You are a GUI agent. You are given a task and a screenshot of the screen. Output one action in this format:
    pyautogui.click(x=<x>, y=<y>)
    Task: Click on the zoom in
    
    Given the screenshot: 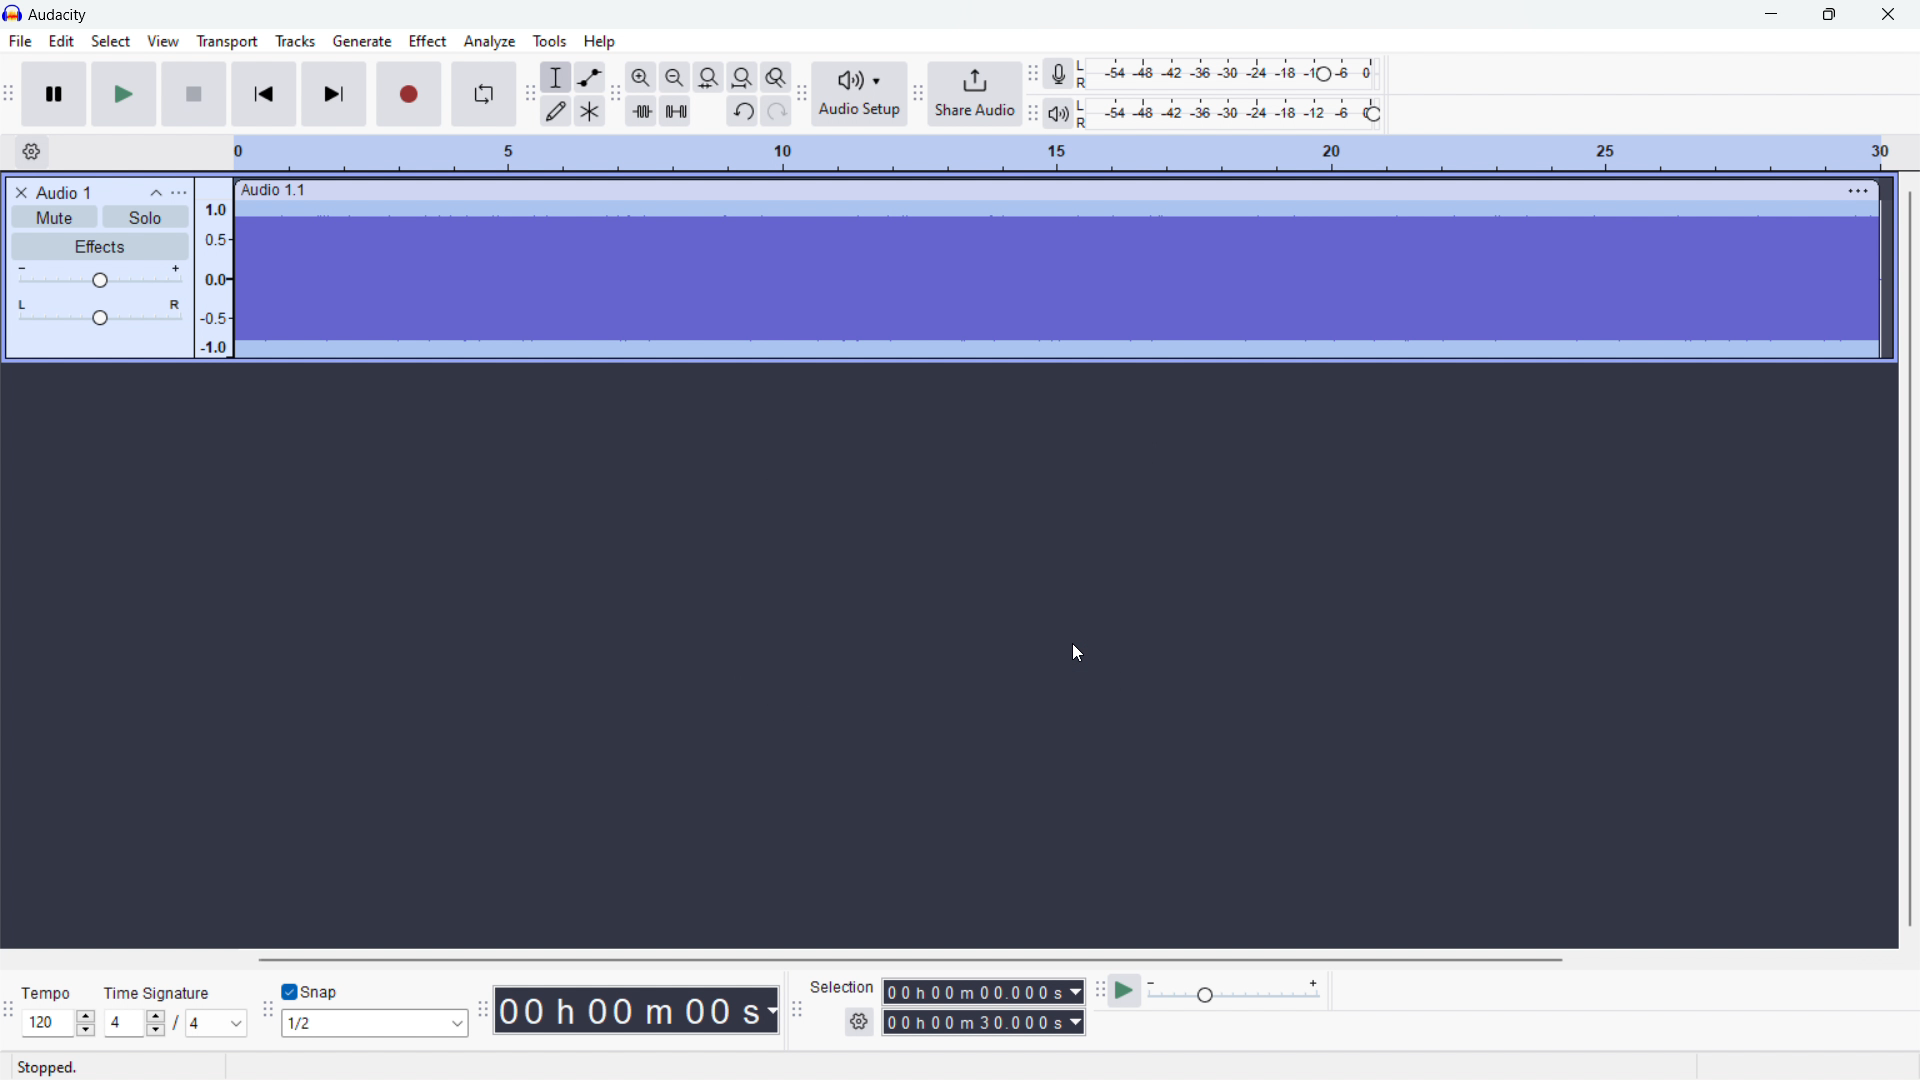 What is the action you would take?
    pyautogui.click(x=642, y=77)
    